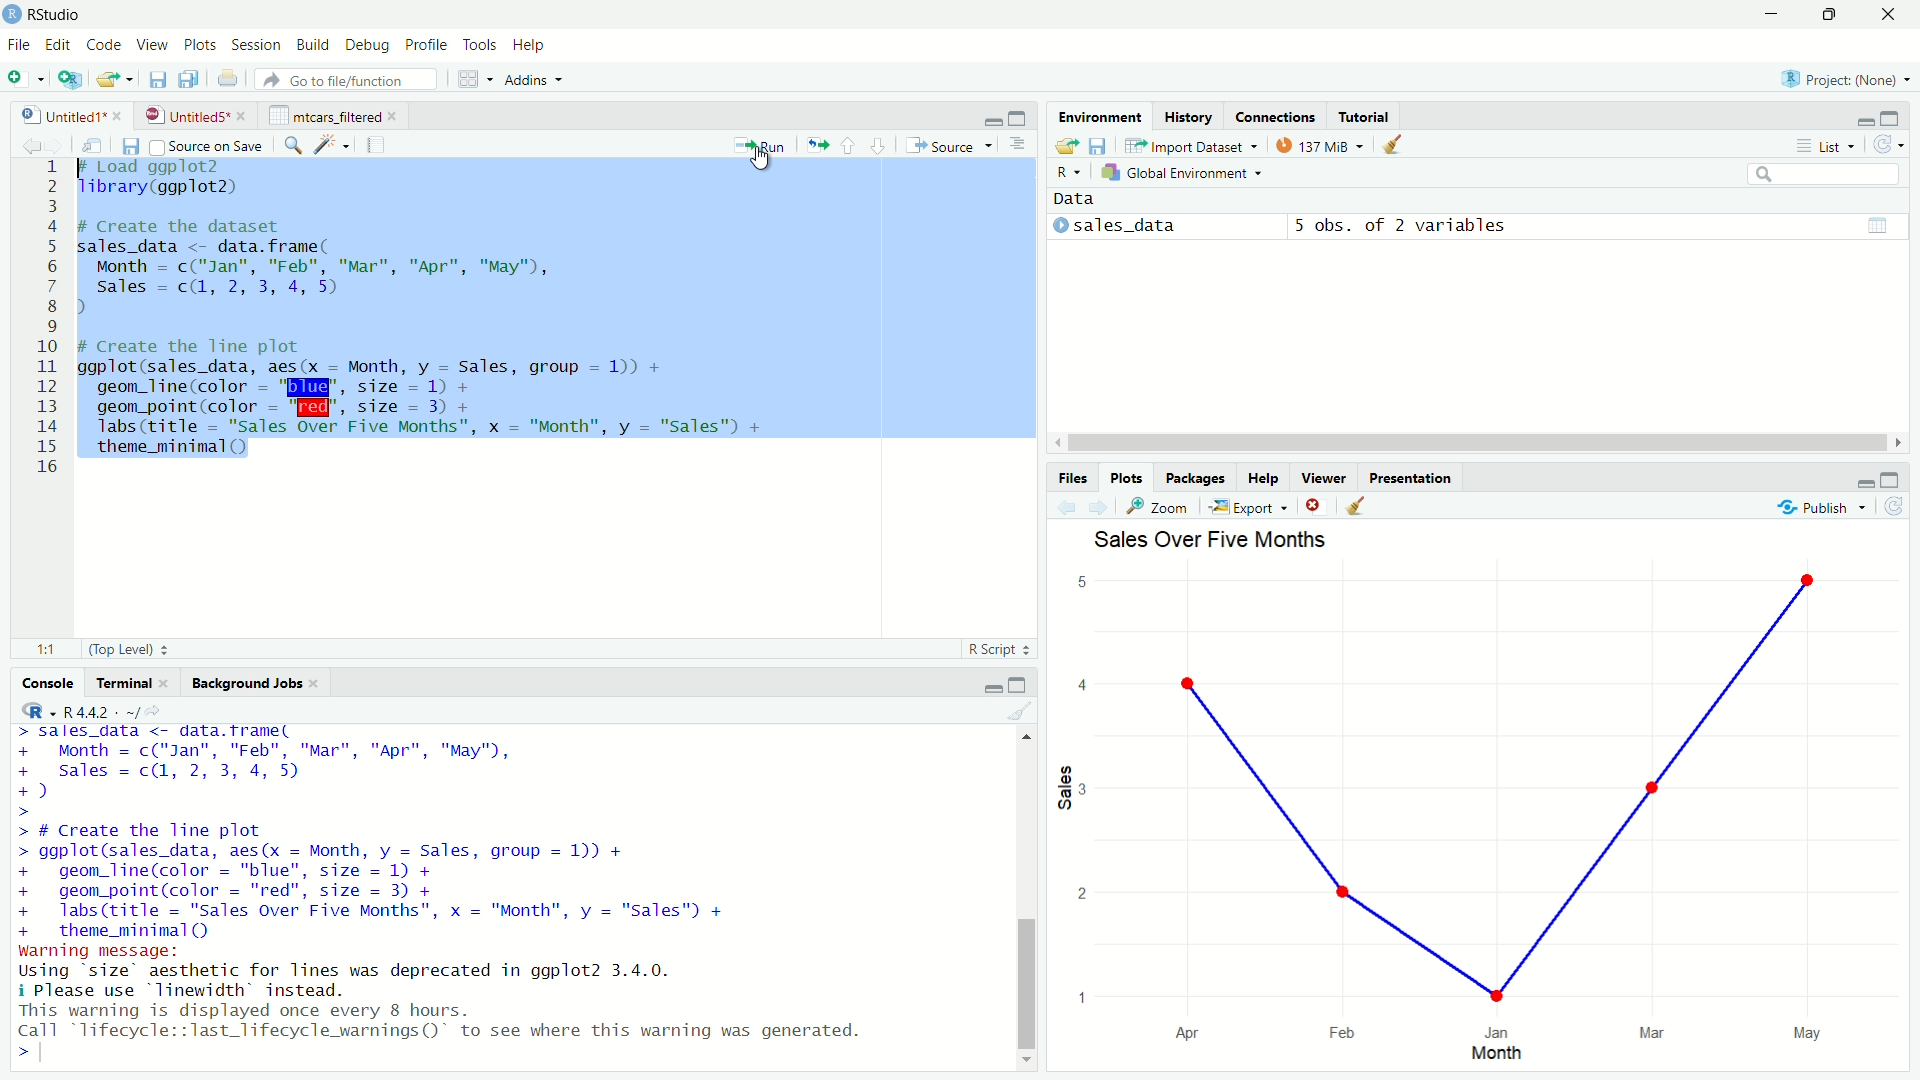 This screenshot has height=1080, width=1920. I want to click on save, so click(133, 147).